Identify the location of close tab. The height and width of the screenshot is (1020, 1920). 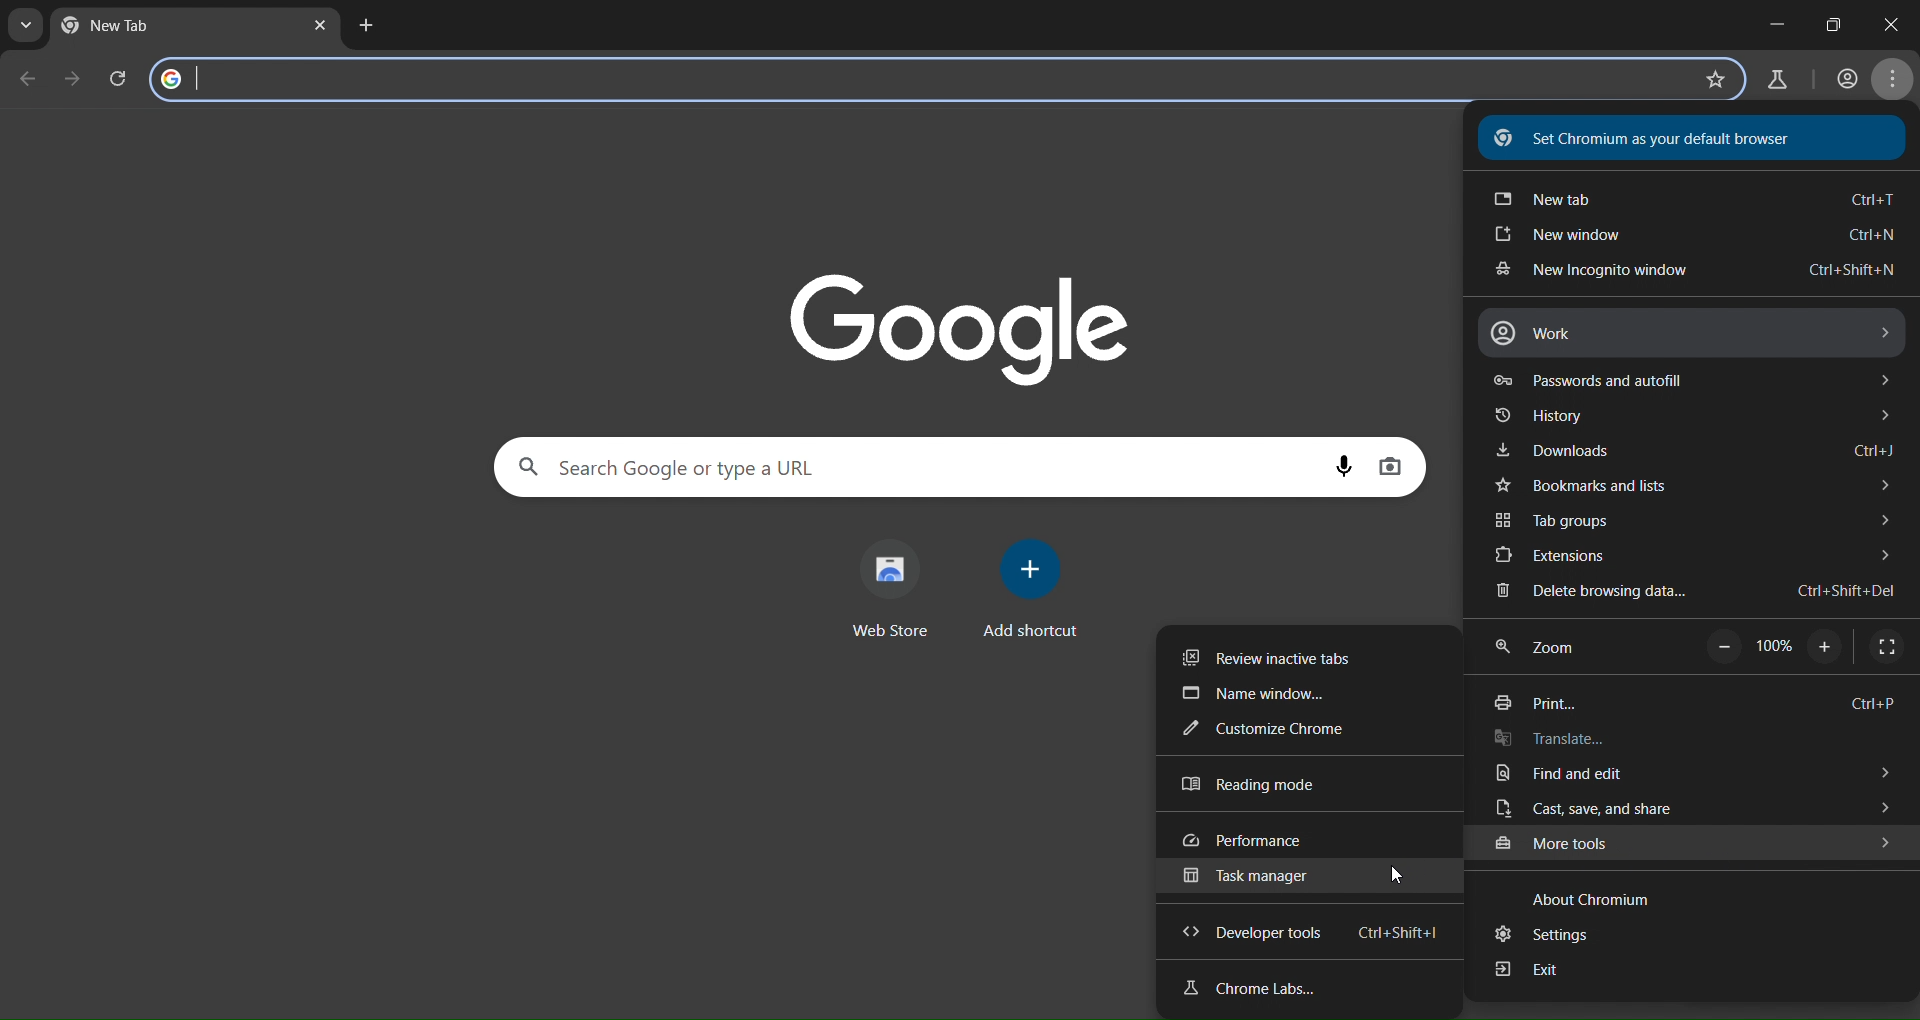
(321, 27).